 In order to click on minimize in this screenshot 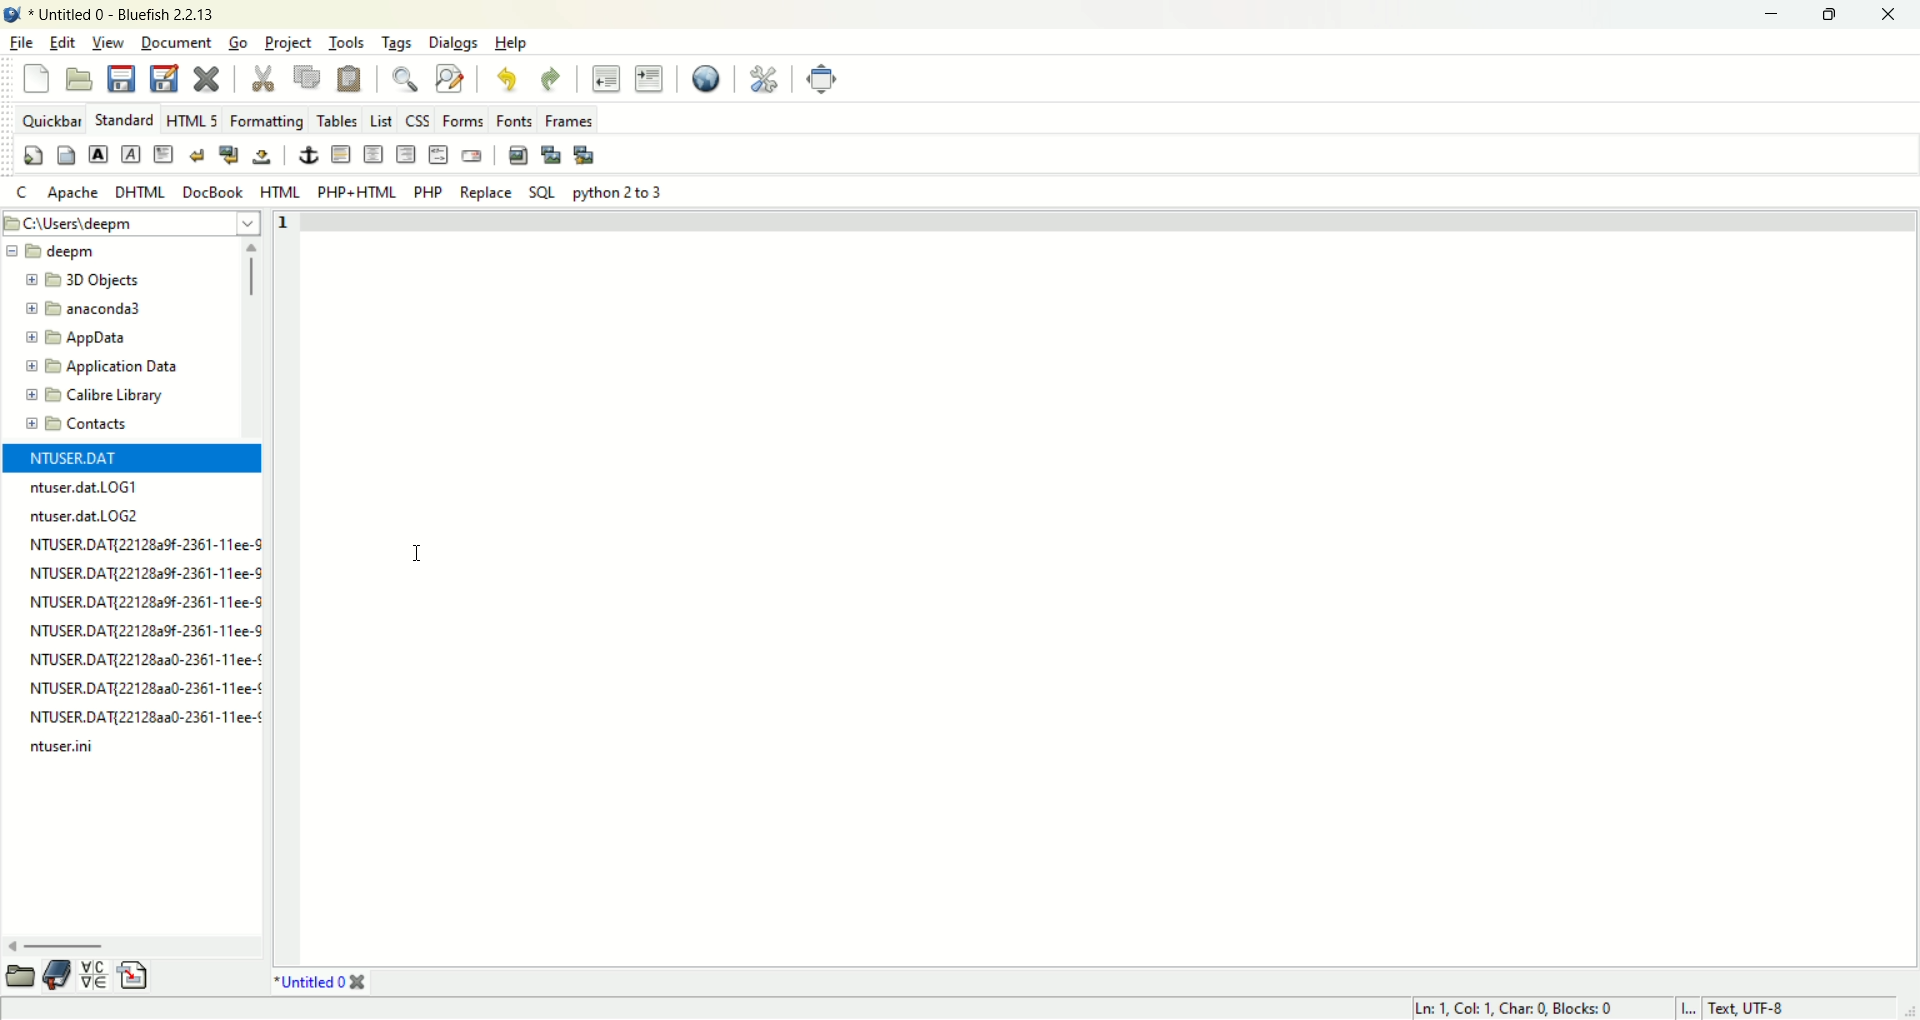, I will do `click(1776, 12)`.